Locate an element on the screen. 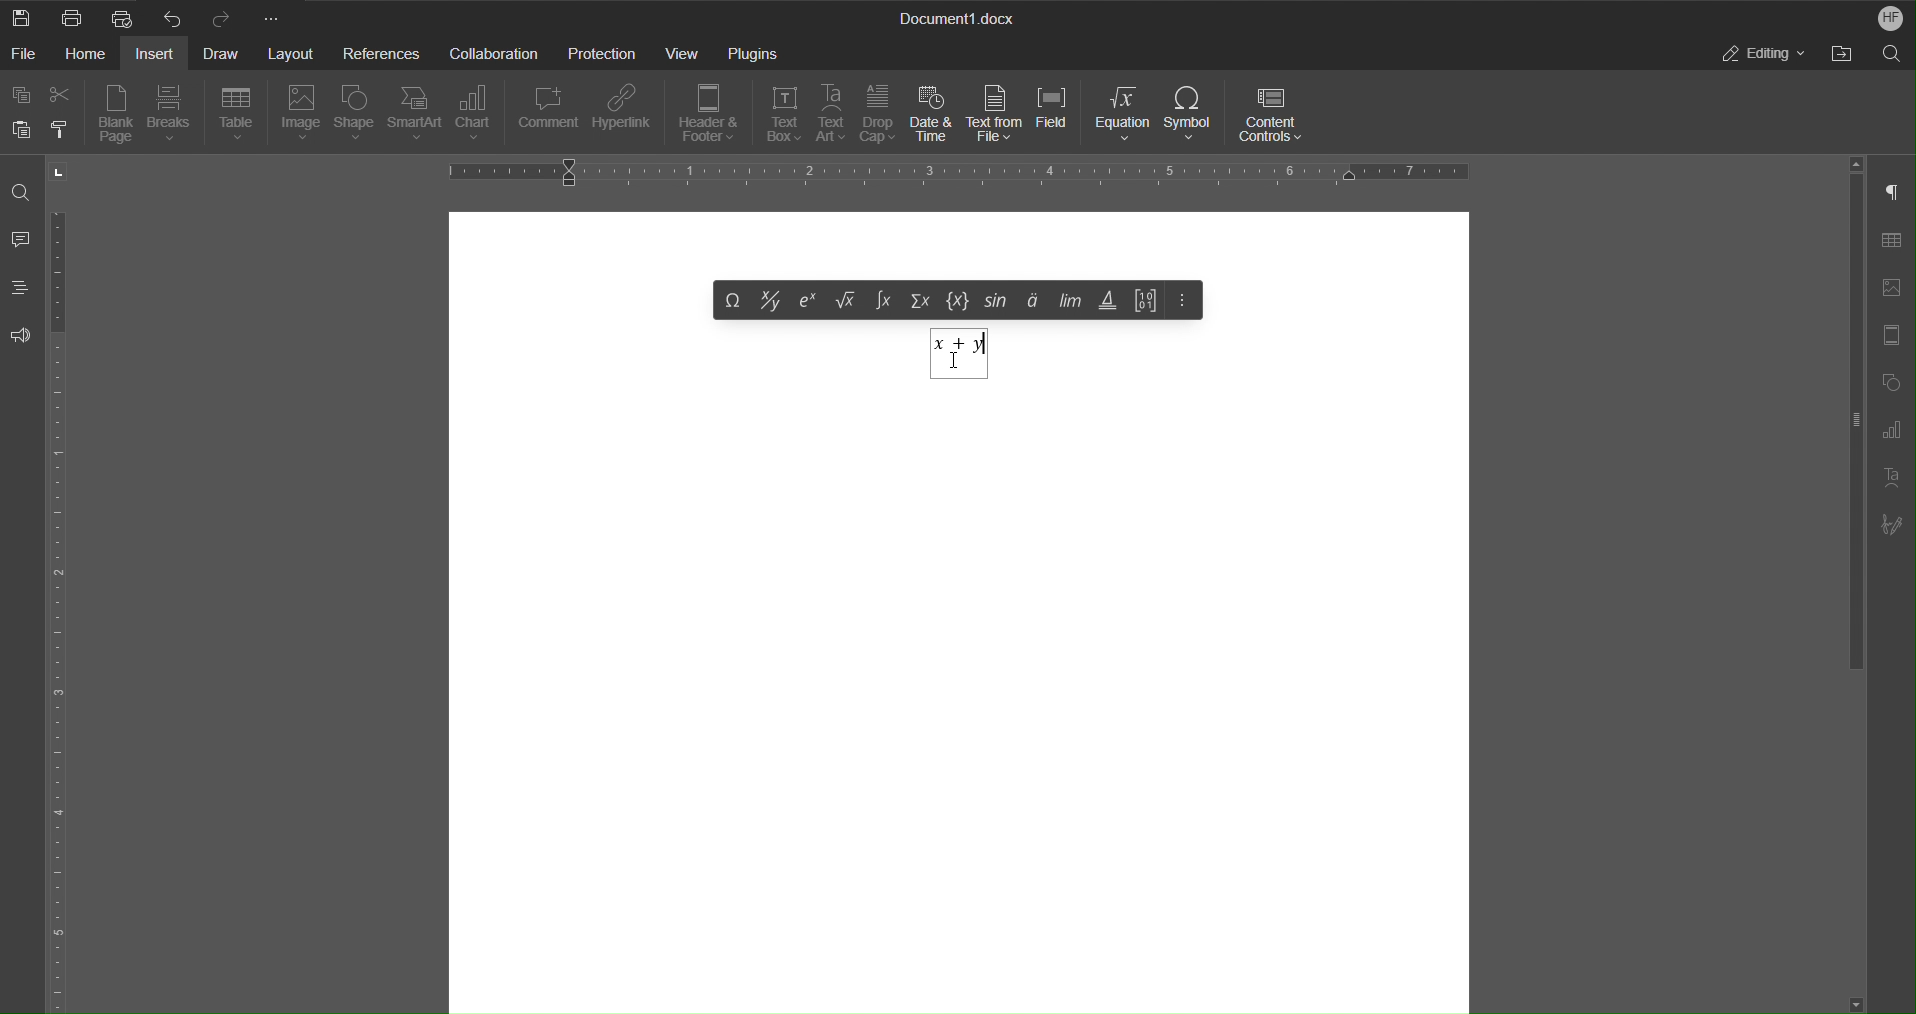 The image size is (1916, 1014). Comment is located at coordinates (546, 115).